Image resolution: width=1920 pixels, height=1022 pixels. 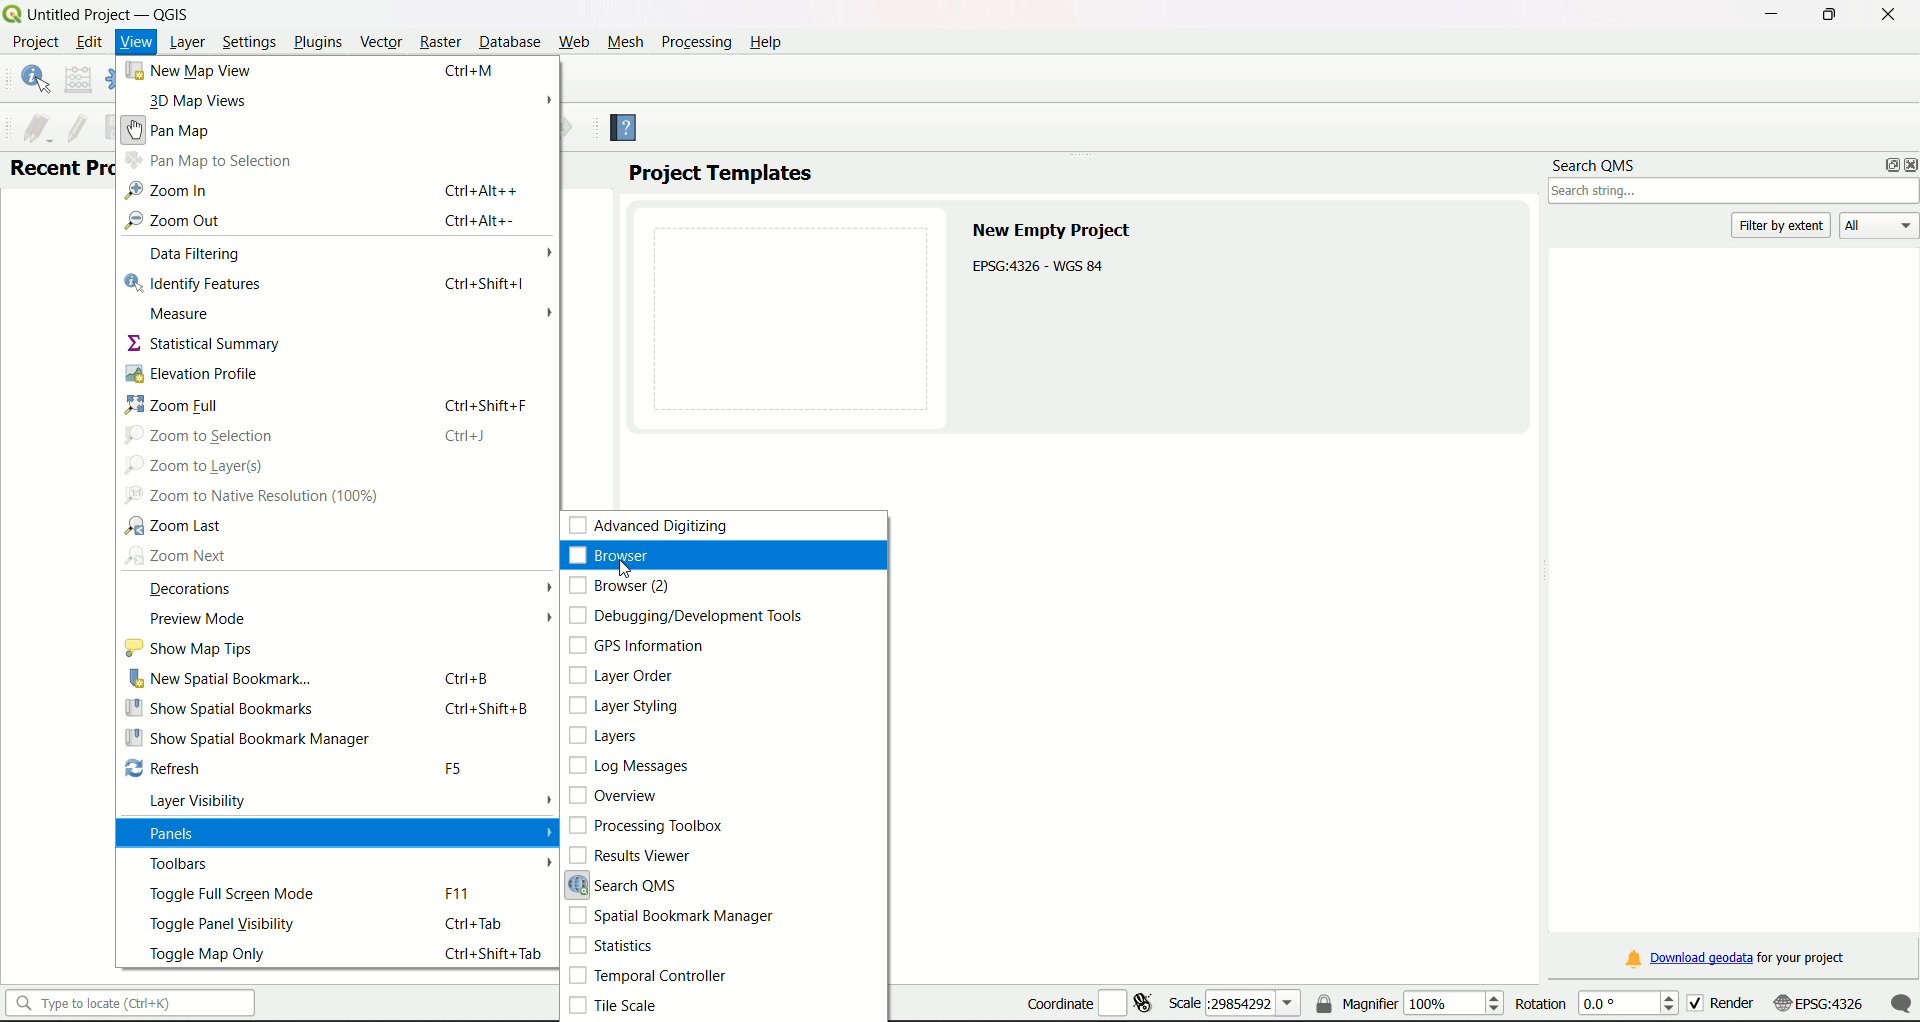 What do you see at coordinates (172, 222) in the screenshot?
I see `Zoom out` at bounding box center [172, 222].